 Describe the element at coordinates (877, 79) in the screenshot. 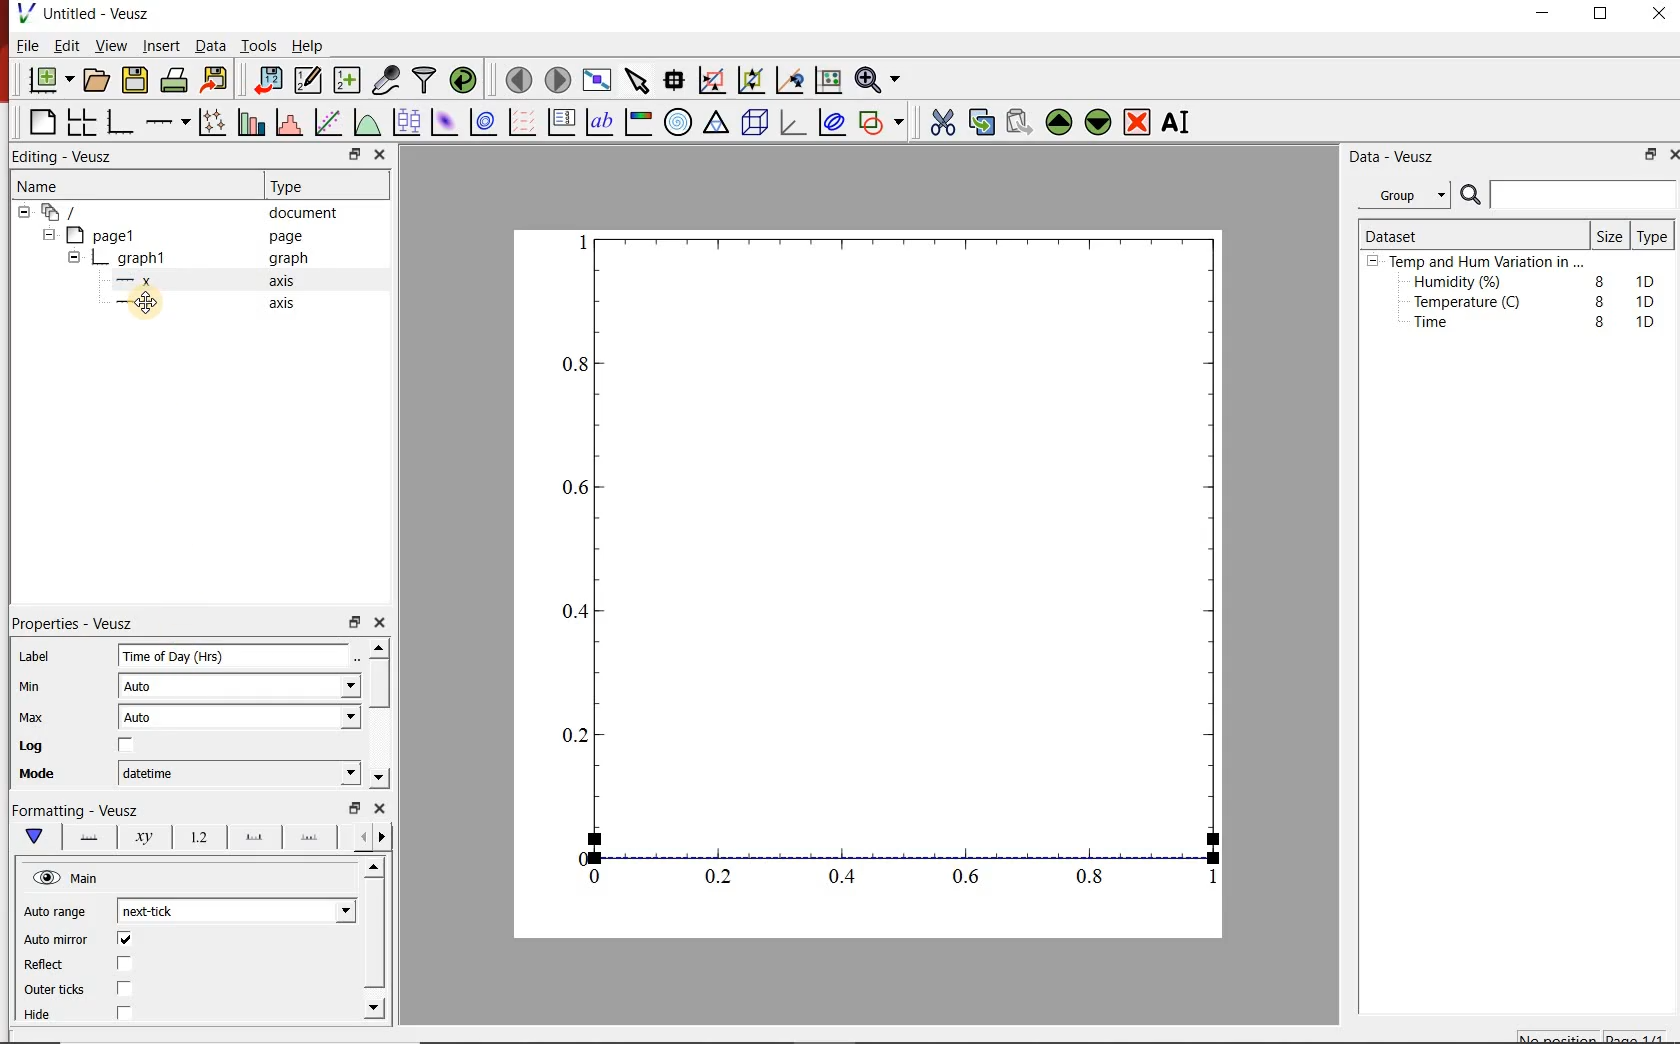

I see `Zoom functions menu` at that location.